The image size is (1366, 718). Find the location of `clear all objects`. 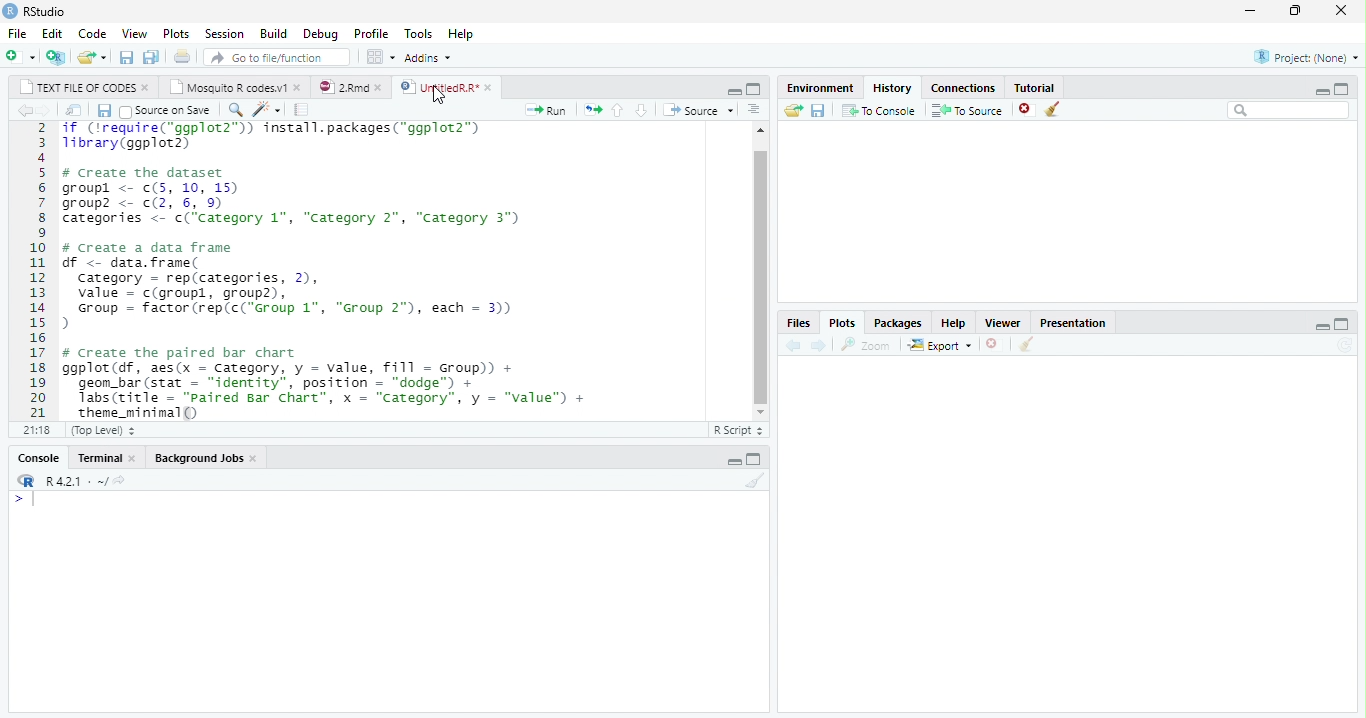

clear all objects is located at coordinates (1053, 110).